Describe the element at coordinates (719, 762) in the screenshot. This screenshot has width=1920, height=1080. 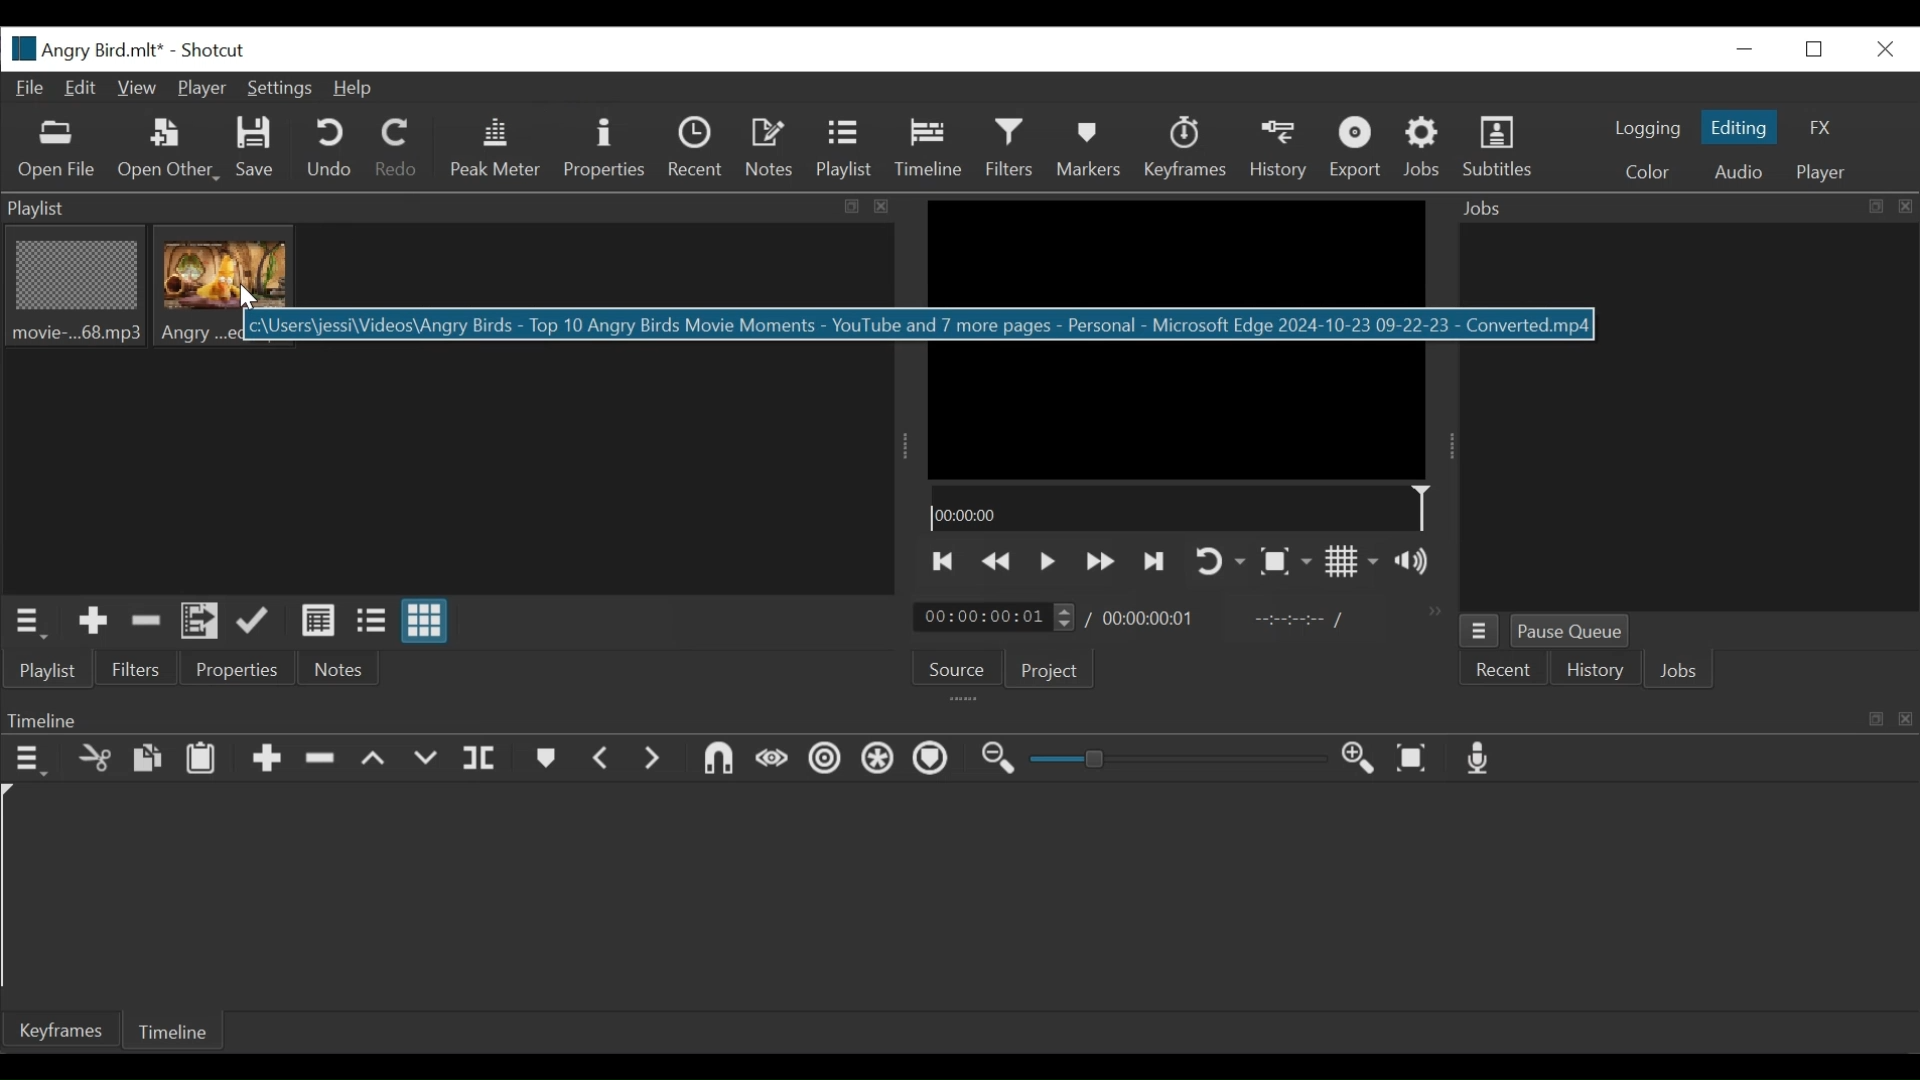
I see `Snap` at that location.